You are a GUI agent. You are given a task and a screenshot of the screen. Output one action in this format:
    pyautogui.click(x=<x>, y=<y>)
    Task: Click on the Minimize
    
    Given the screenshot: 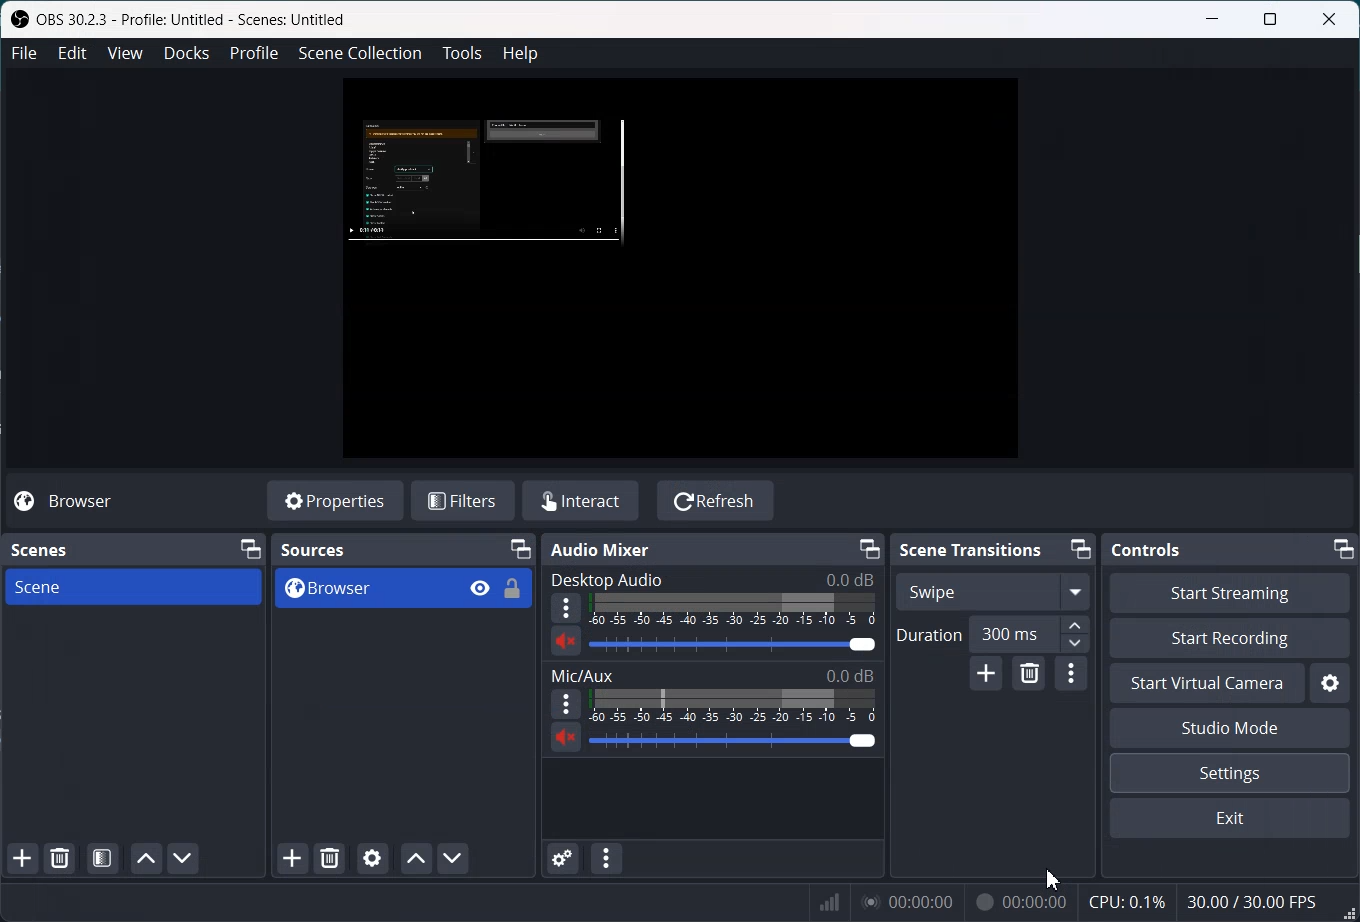 What is the action you would take?
    pyautogui.click(x=250, y=548)
    